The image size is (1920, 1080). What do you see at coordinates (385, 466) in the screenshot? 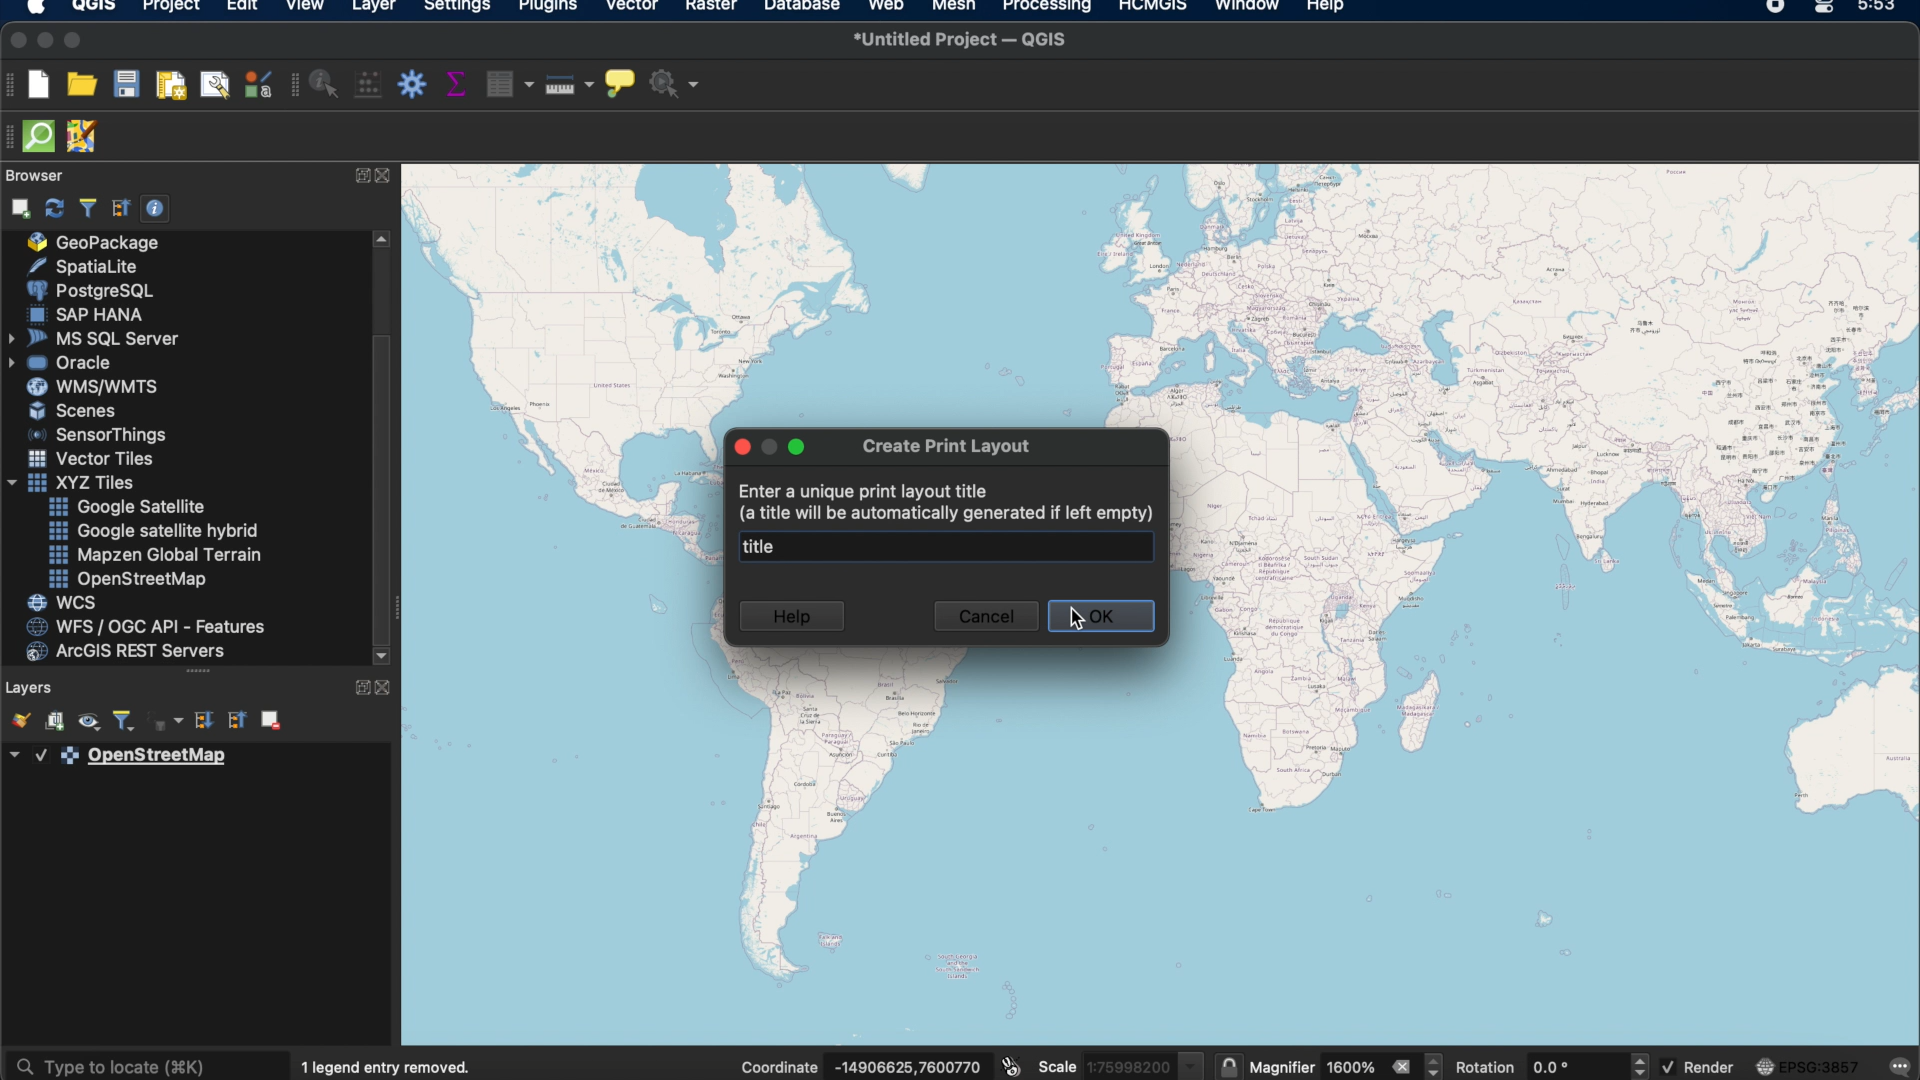
I see `scroll box` at bounding box center [385, 466].